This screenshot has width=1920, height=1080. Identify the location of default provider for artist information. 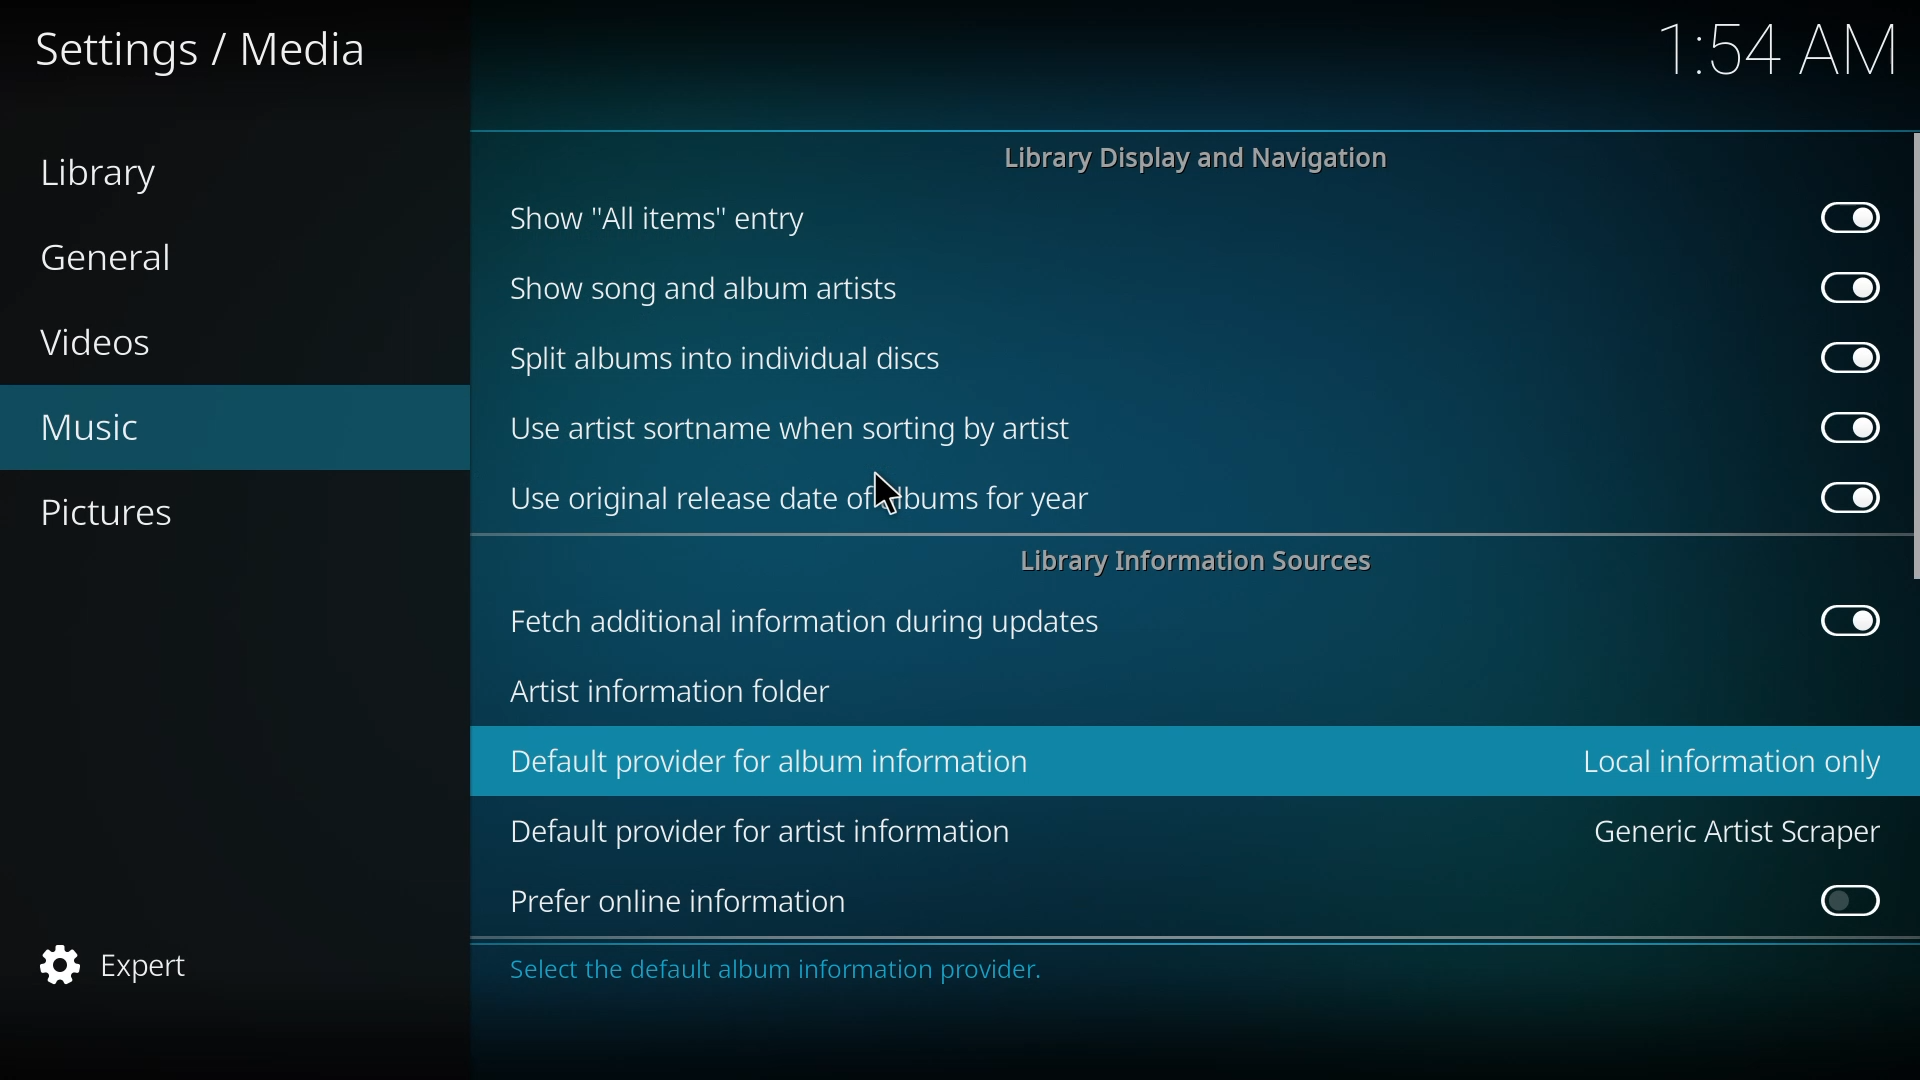
(763, 832).